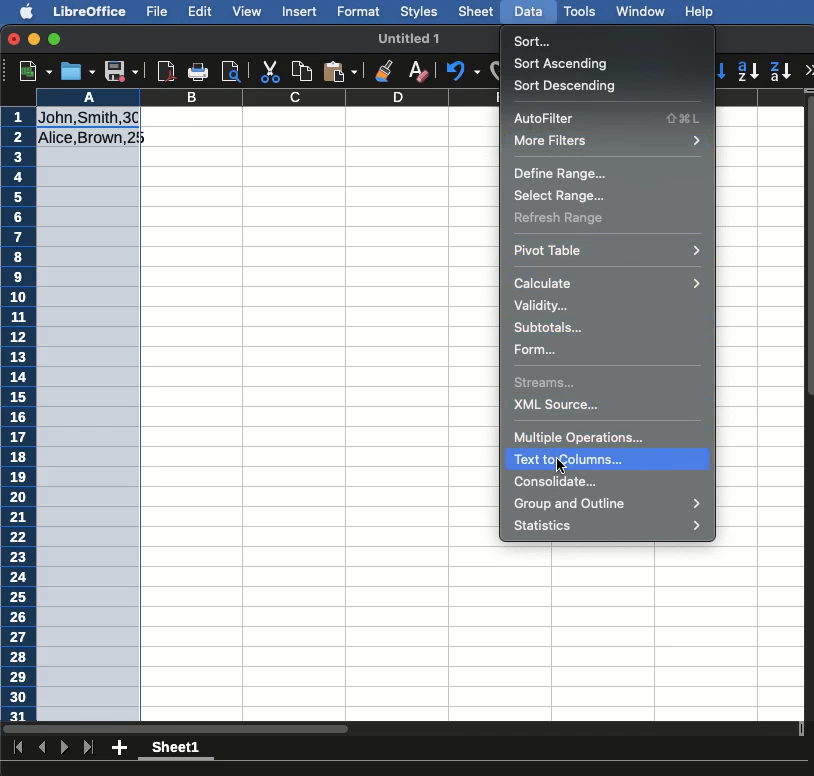  I want to click on View, so click(246, 12).